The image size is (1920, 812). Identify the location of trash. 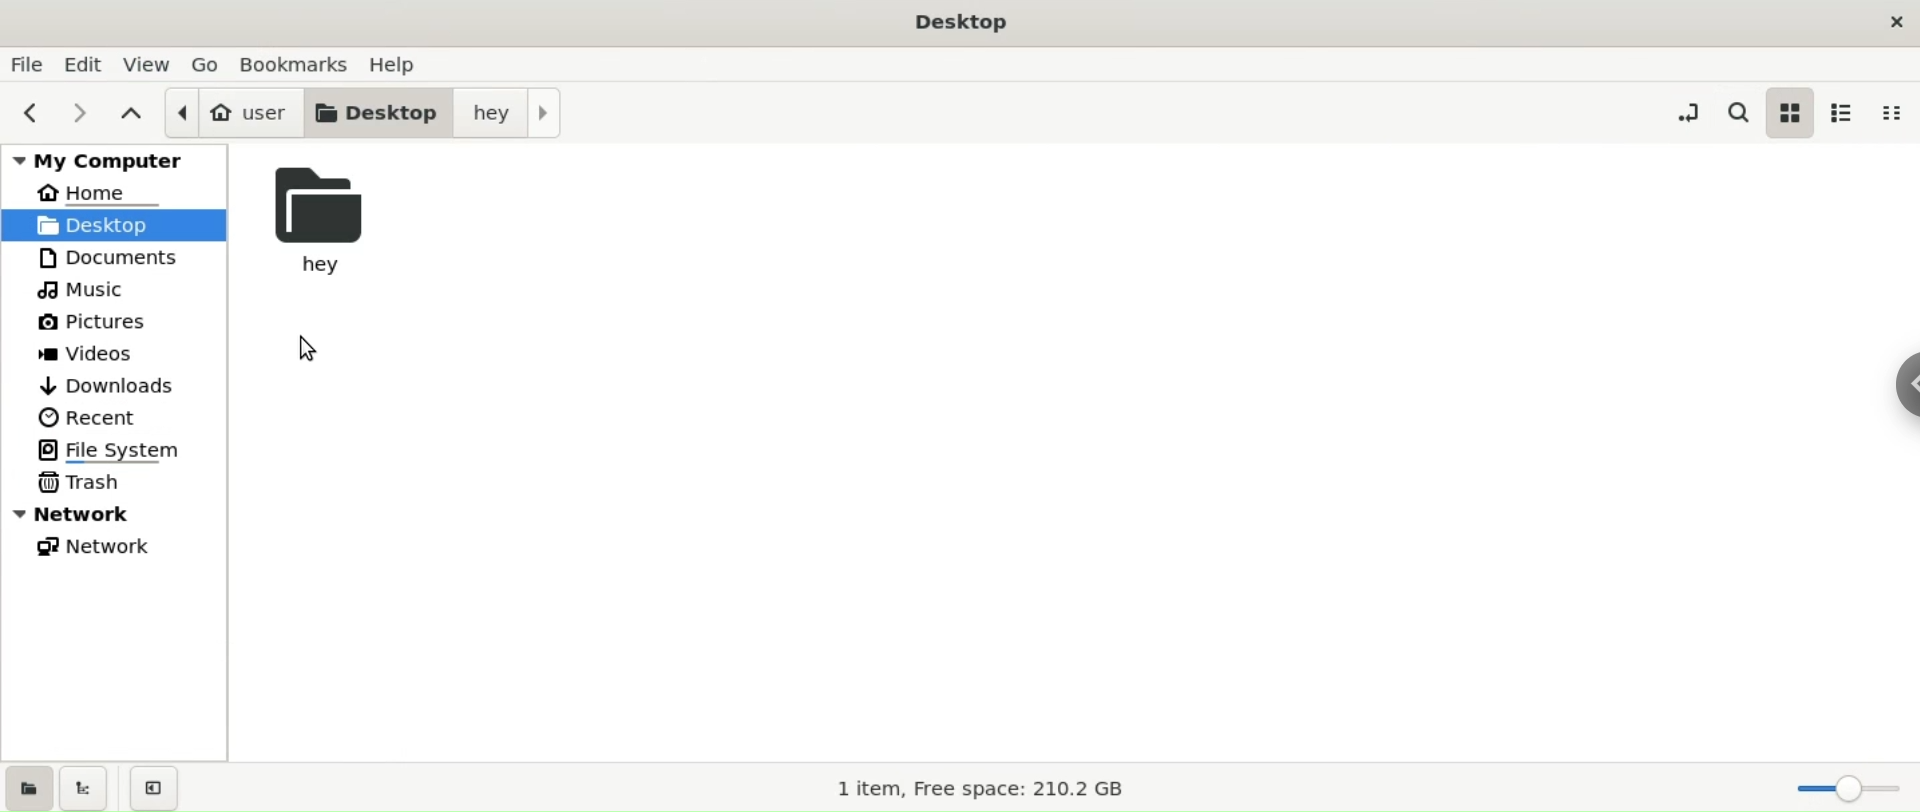
(129, 483).